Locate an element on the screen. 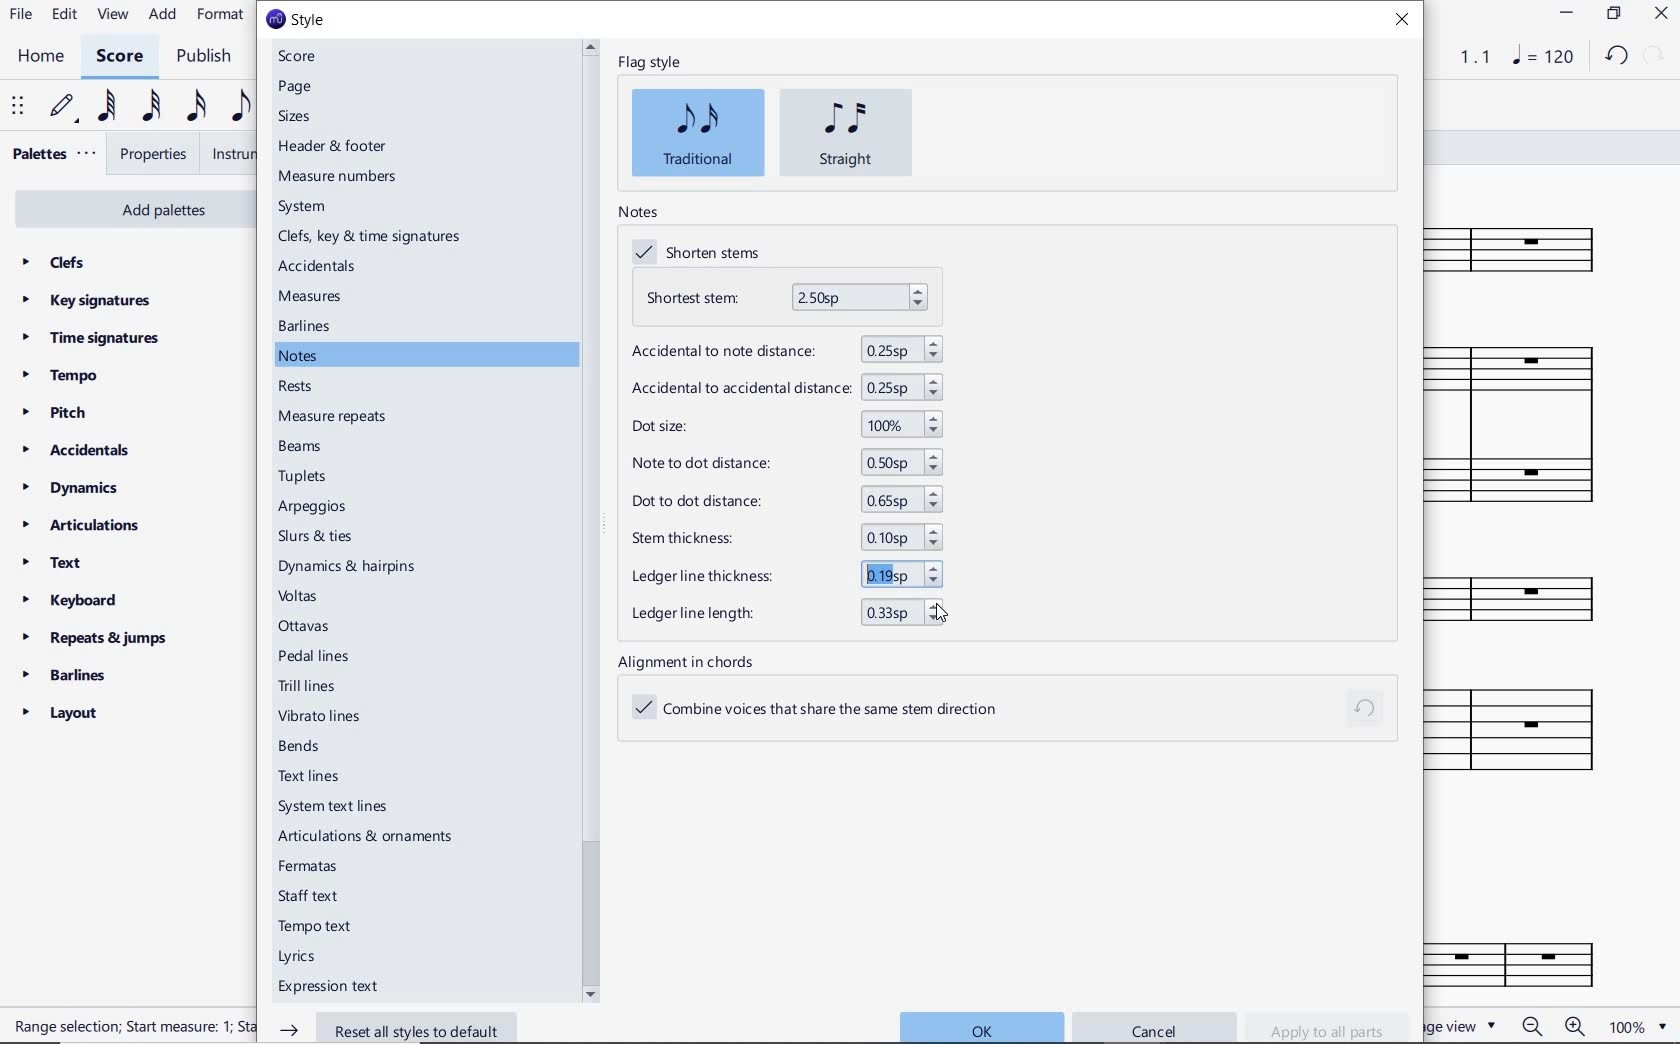 The width and height of the screenshot is (1680, 1044). system is located at coordinates (302, 209).